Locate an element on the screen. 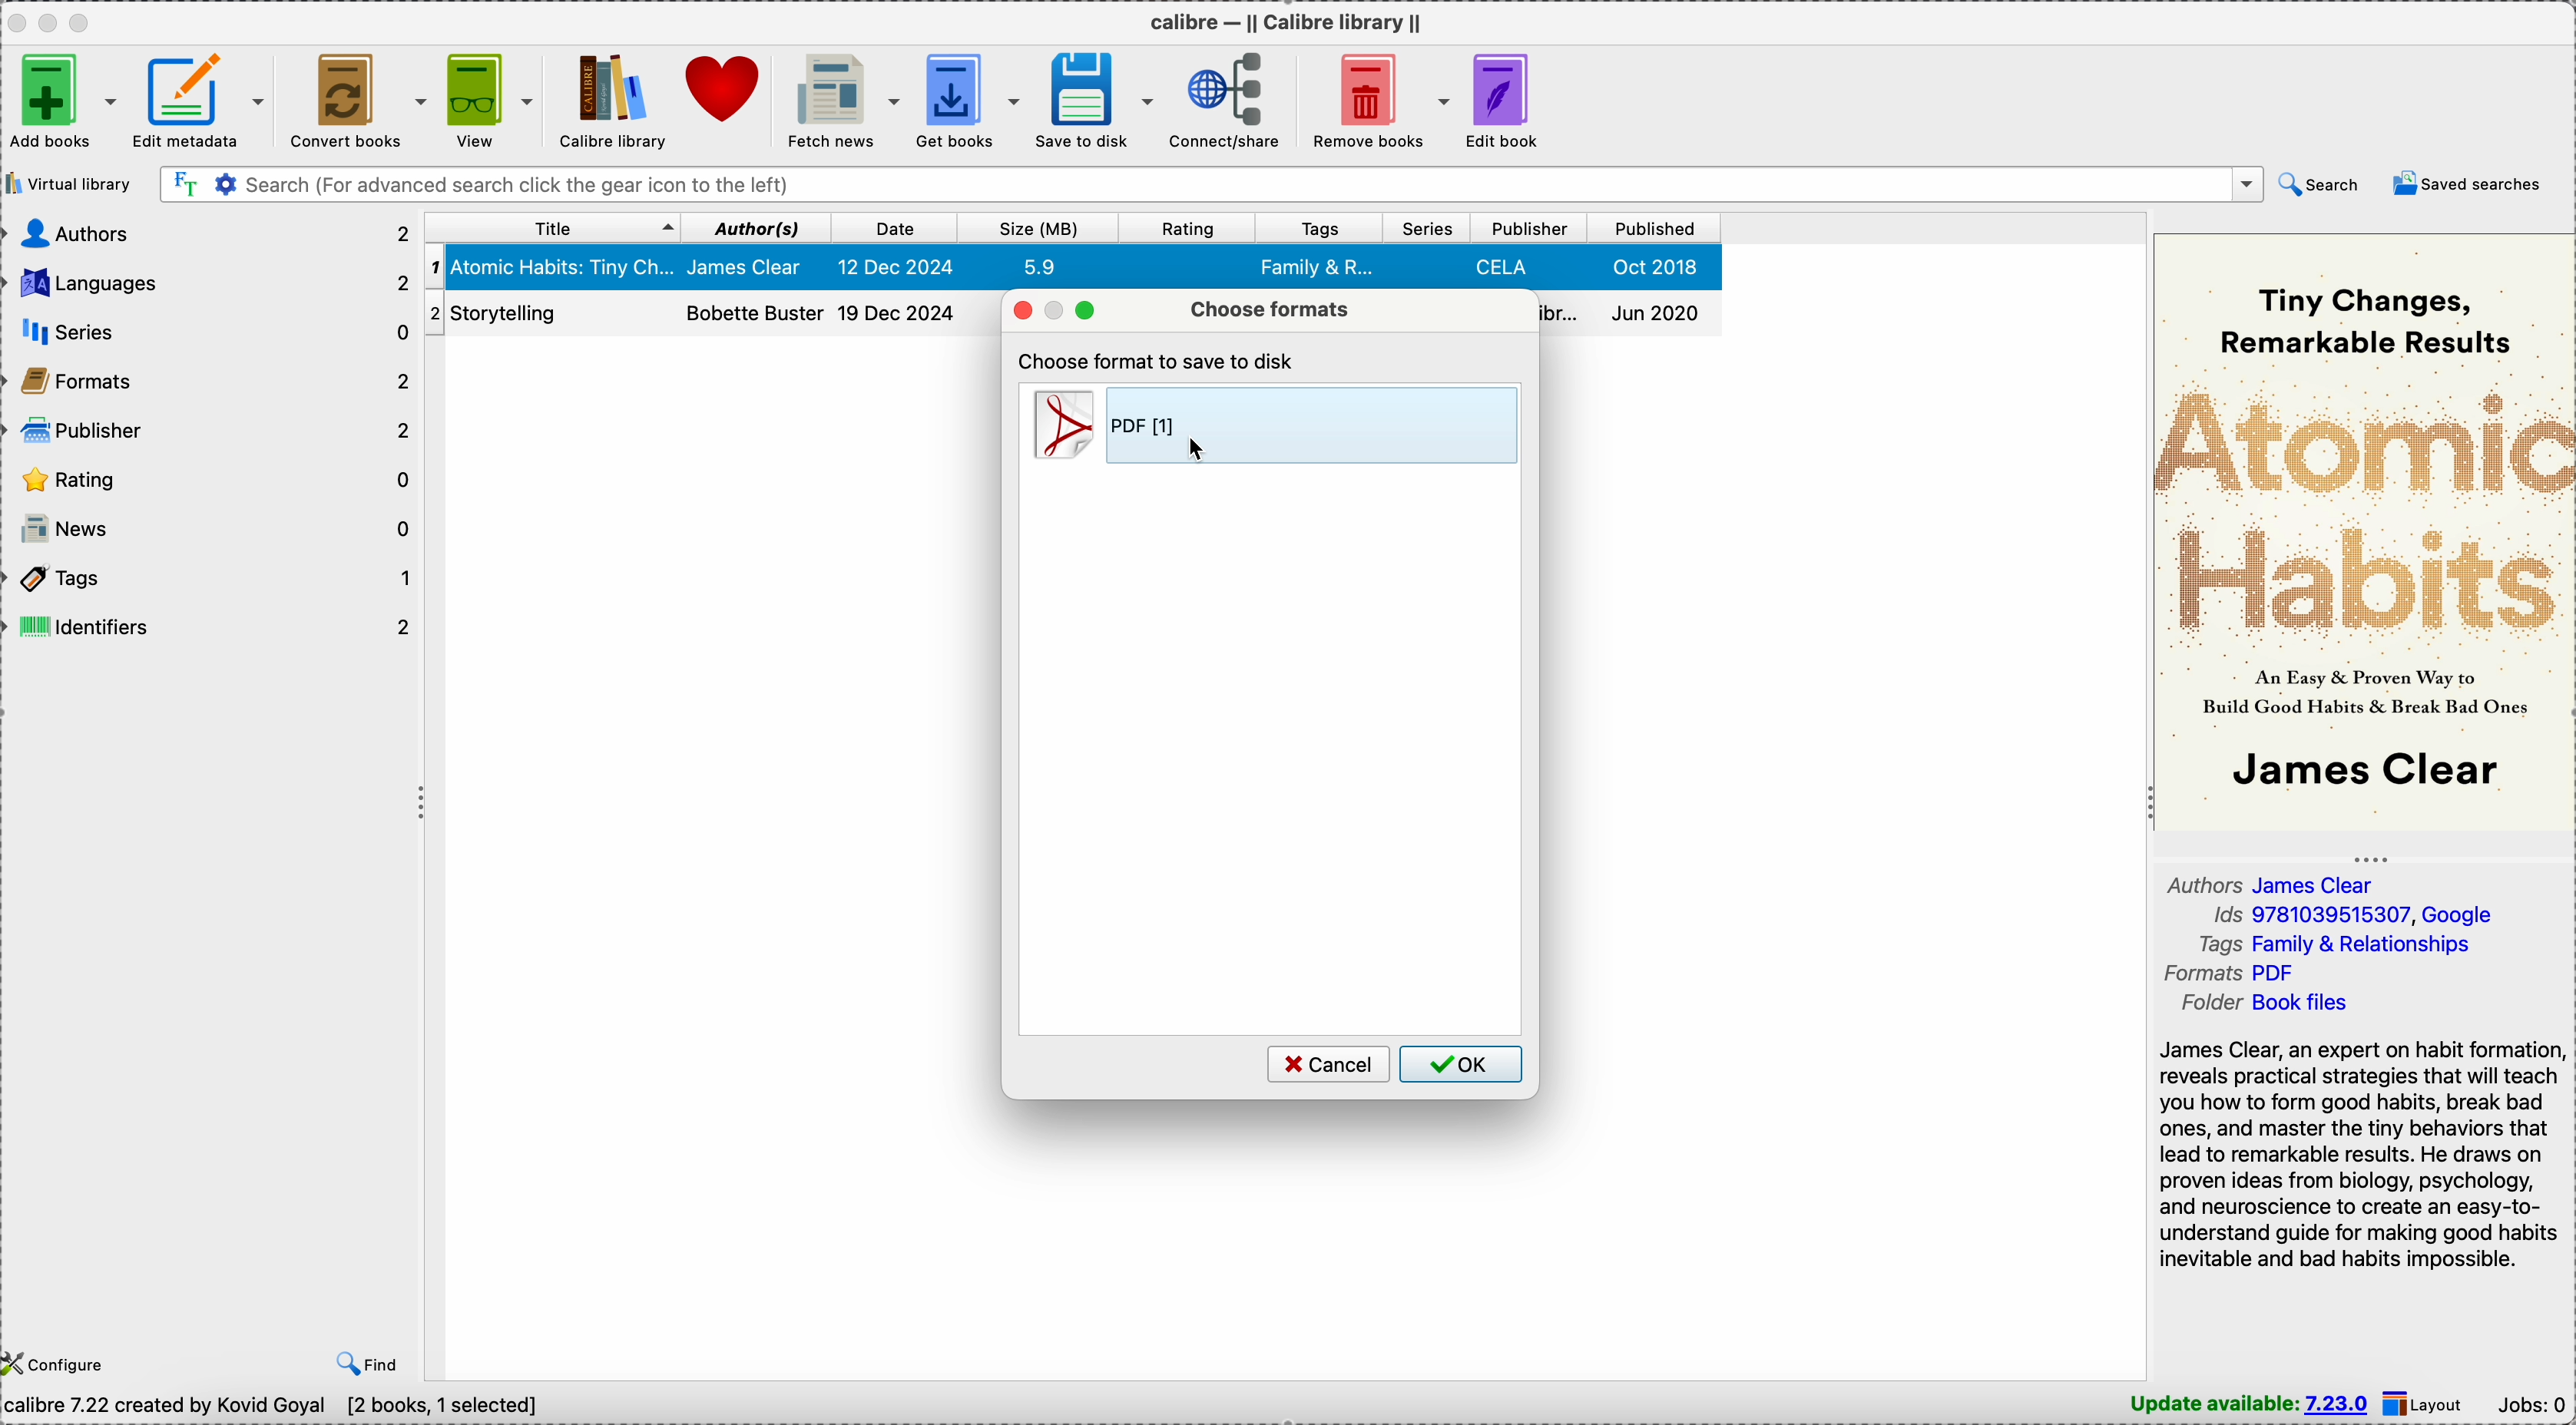  news is located at coordinates (213, 530).